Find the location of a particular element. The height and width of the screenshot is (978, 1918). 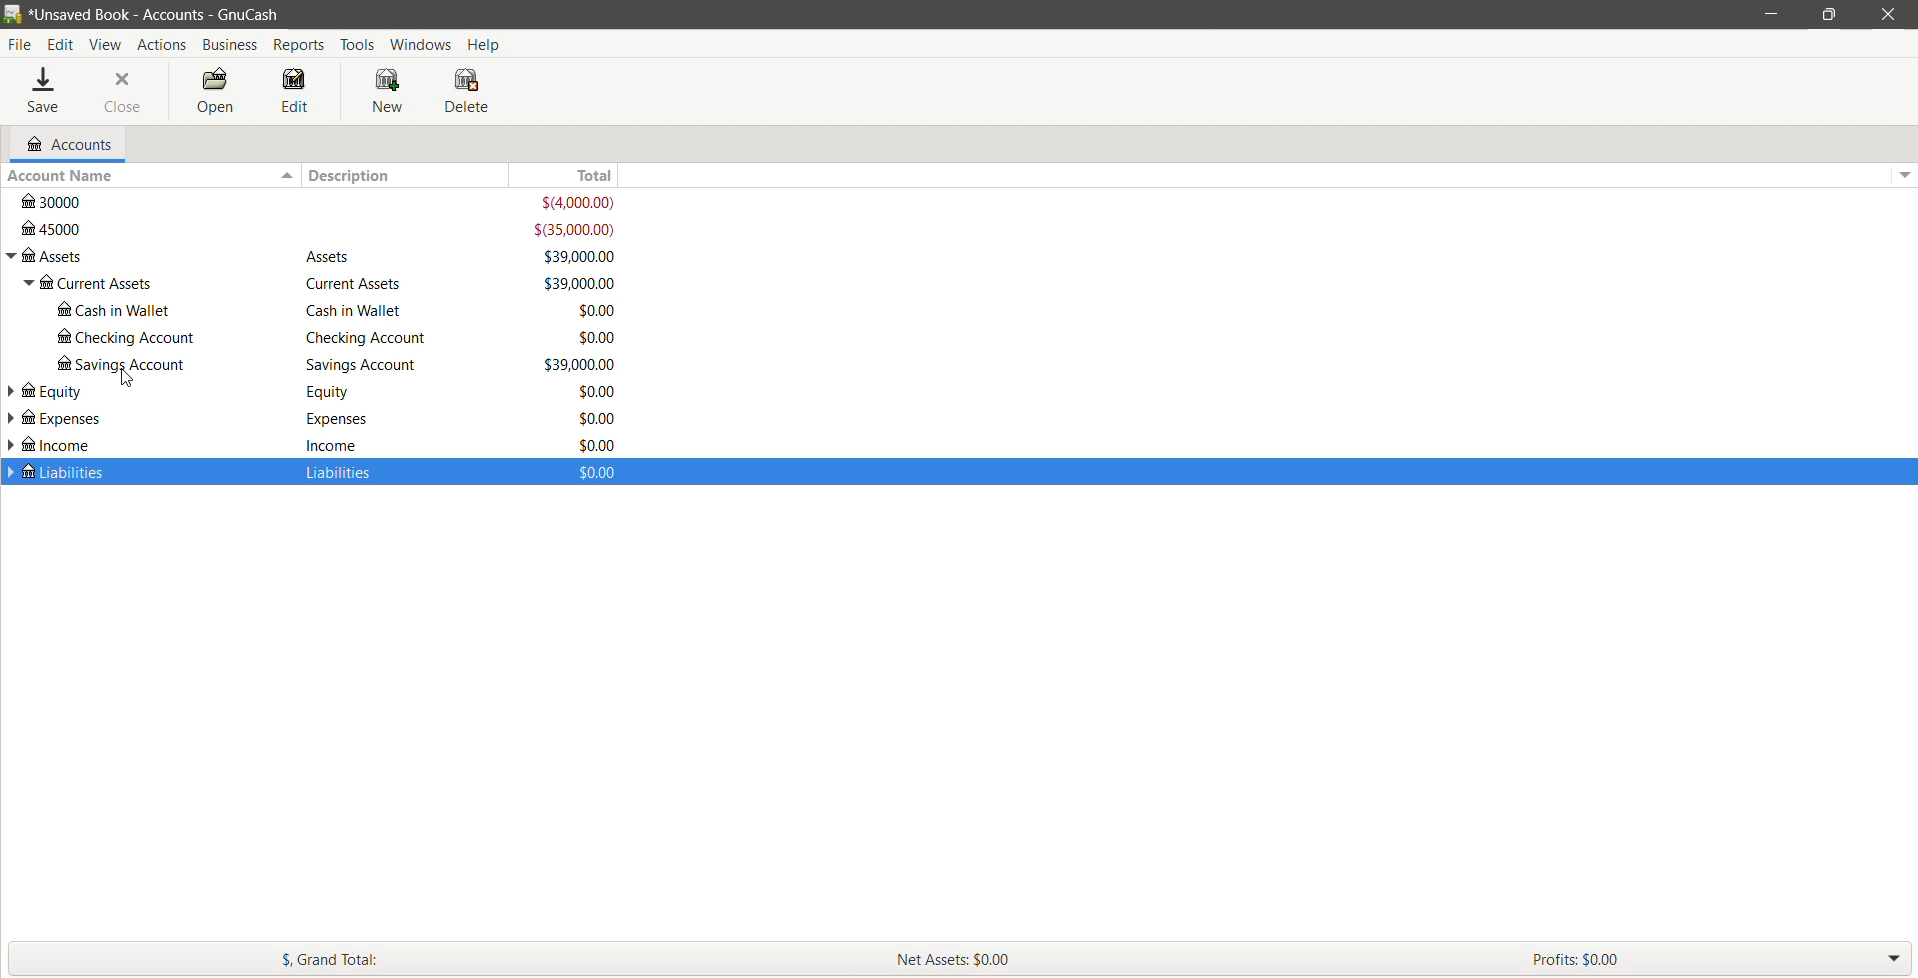

3000 is located at coordinates (152, 201).